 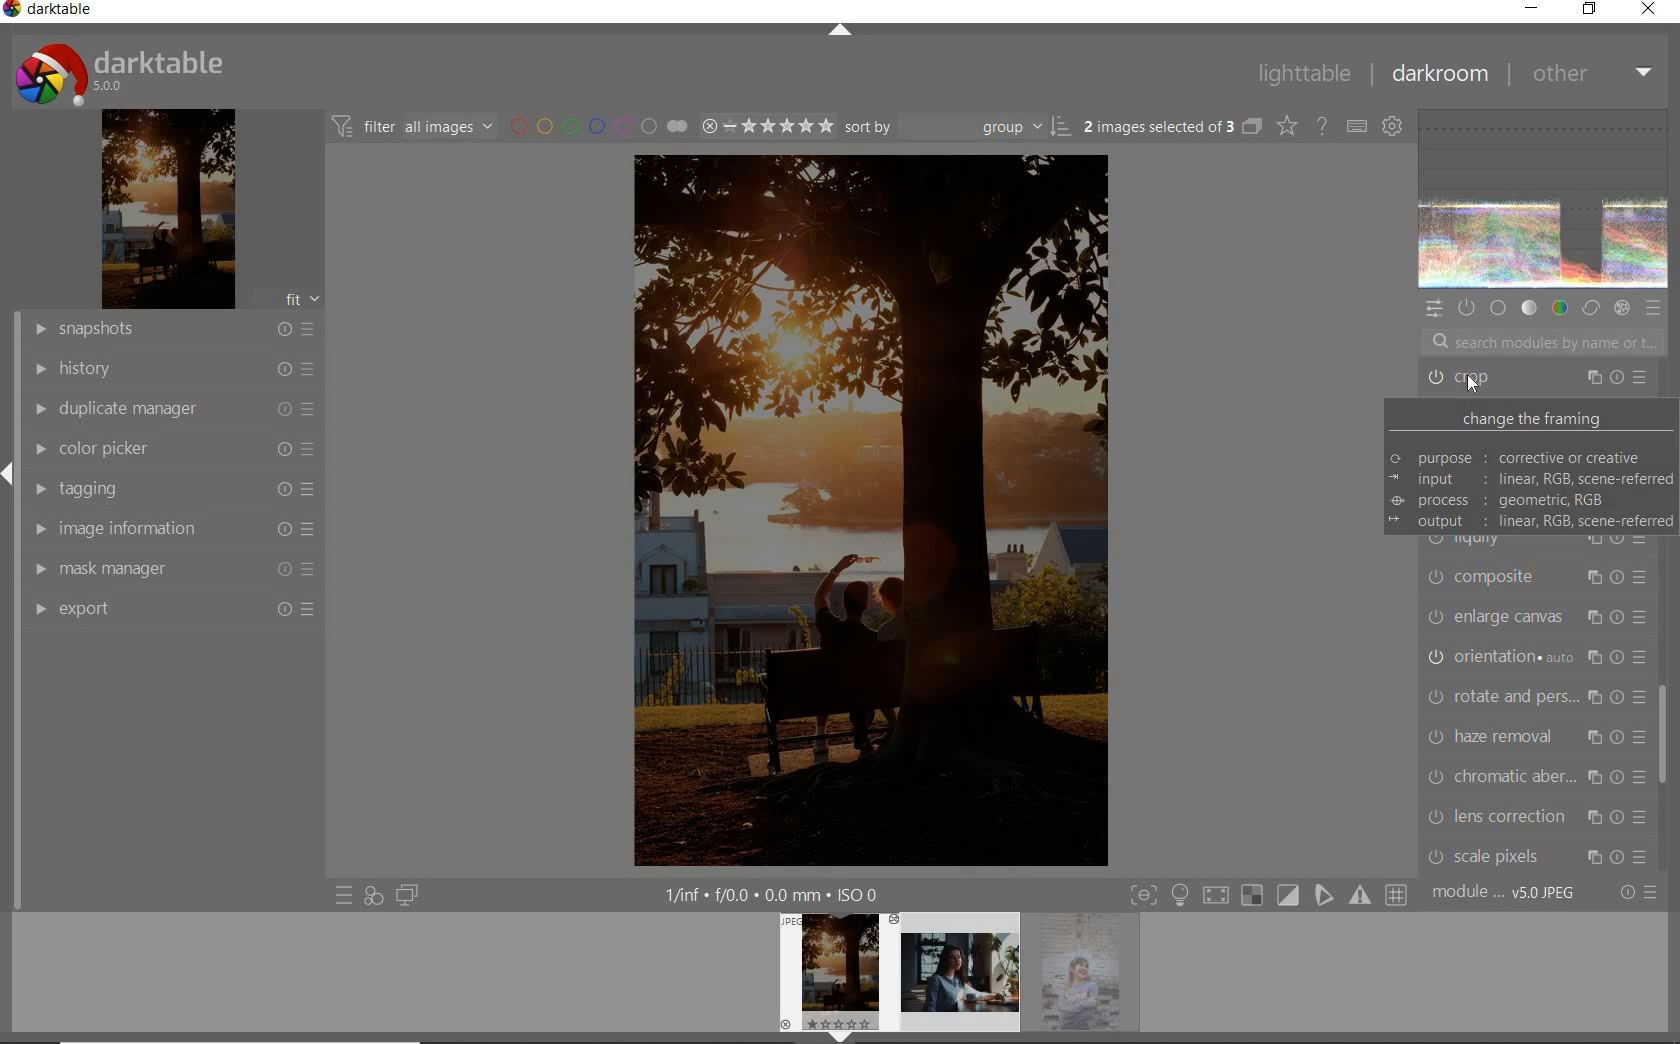 What do you see at coordinates (170, 528) in the screenshot?
I see `image information` at bounding box center [170, 528].